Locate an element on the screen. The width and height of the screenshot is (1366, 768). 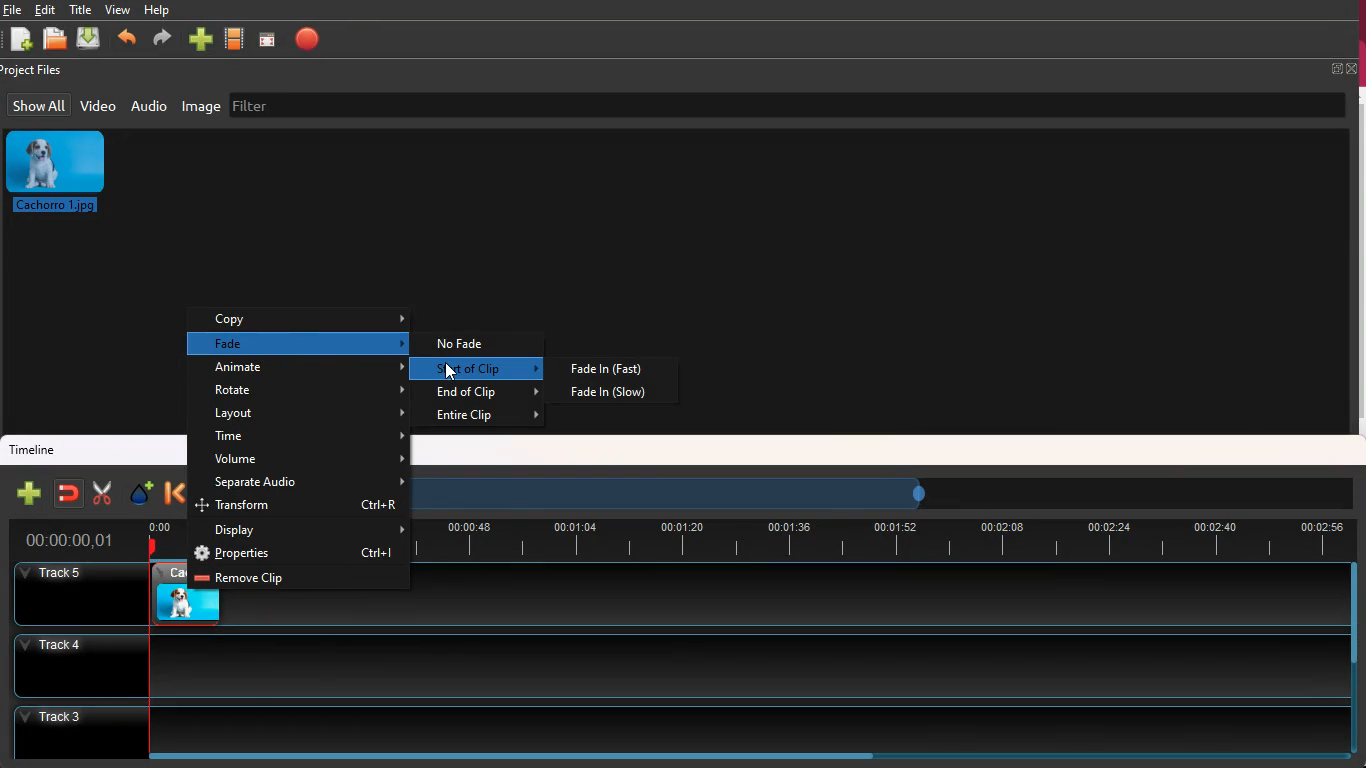
back is located at coordinates (129, 38).